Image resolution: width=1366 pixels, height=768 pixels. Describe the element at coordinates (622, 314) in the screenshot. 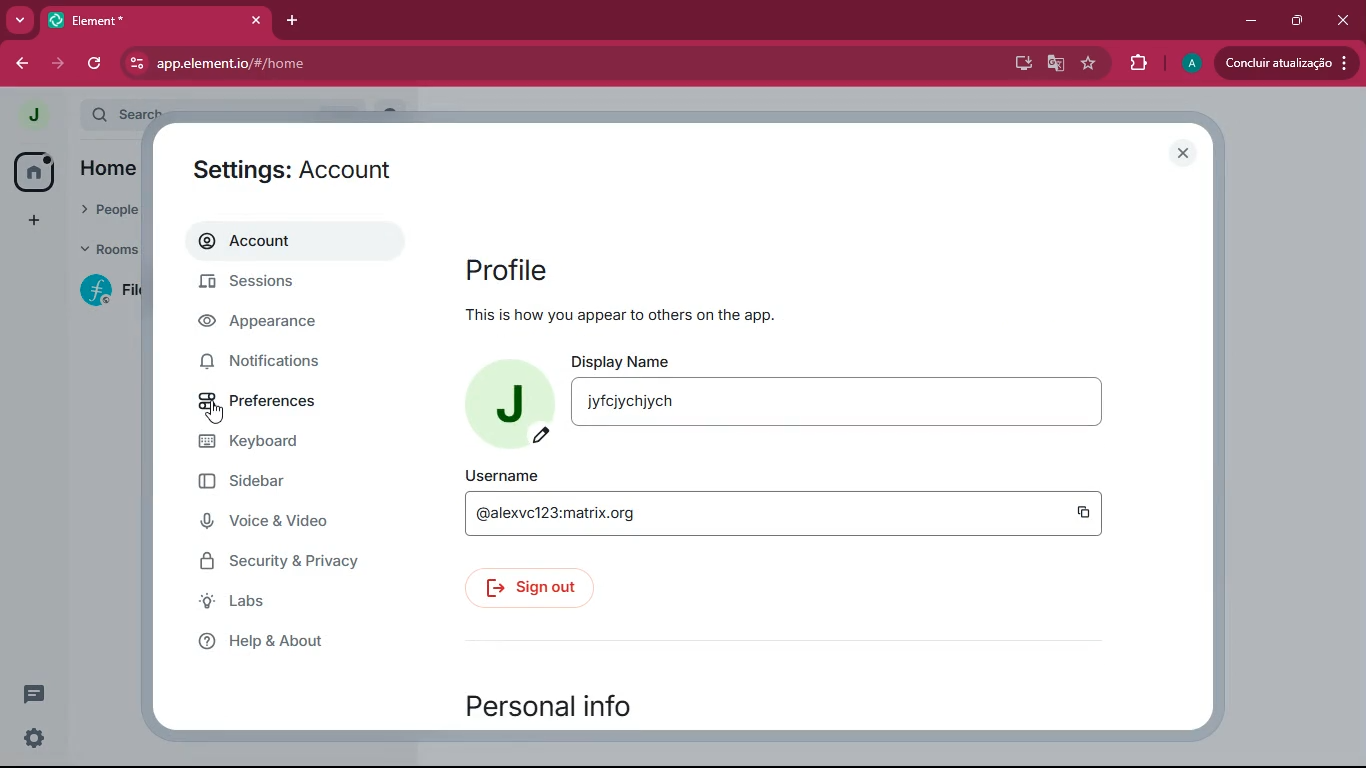

I see `this is how you appear to others on the app.` at that location.